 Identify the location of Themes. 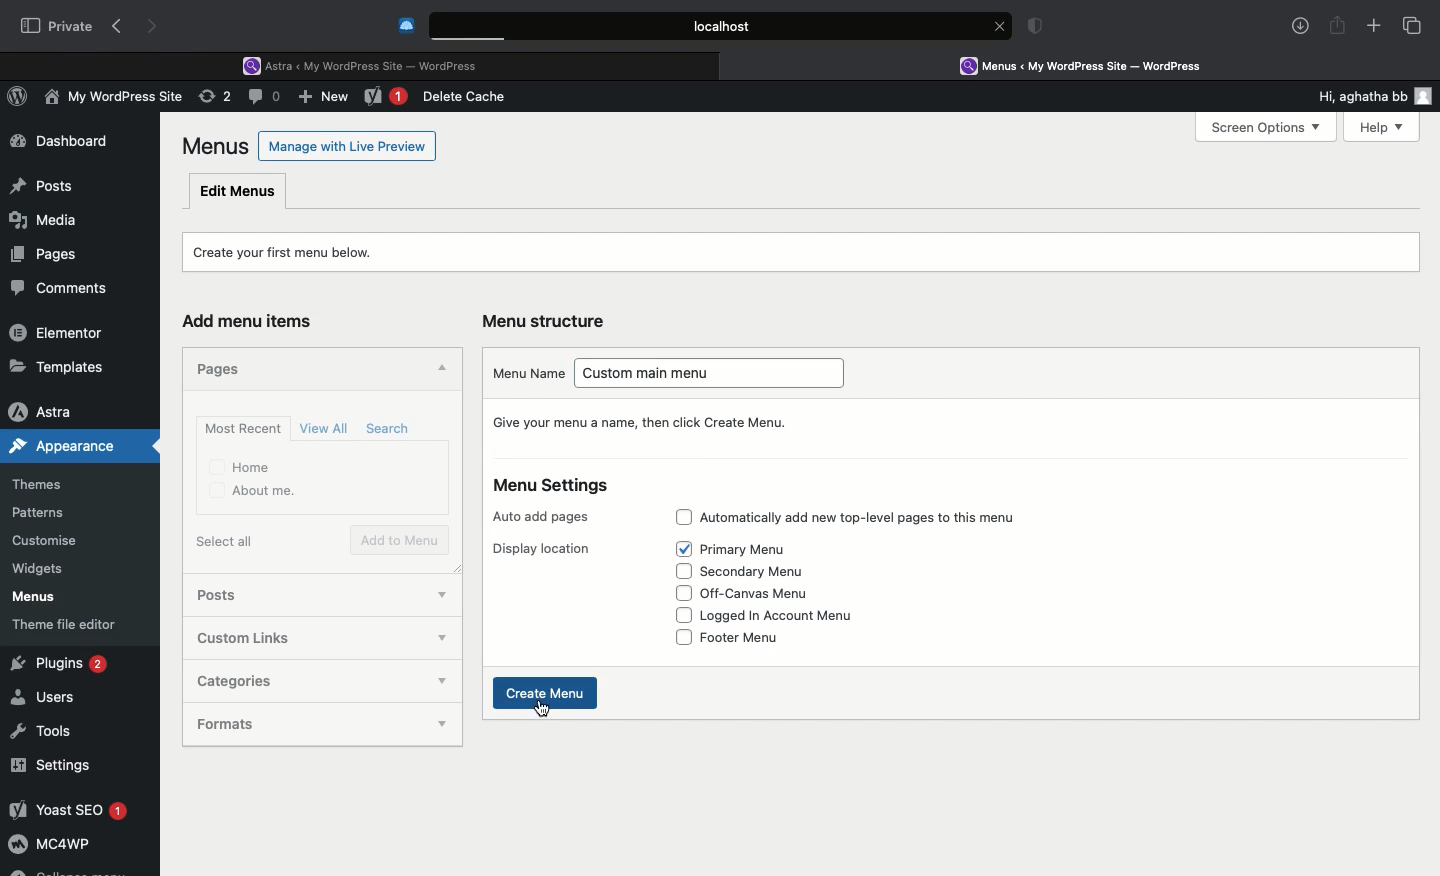
(51, 485).